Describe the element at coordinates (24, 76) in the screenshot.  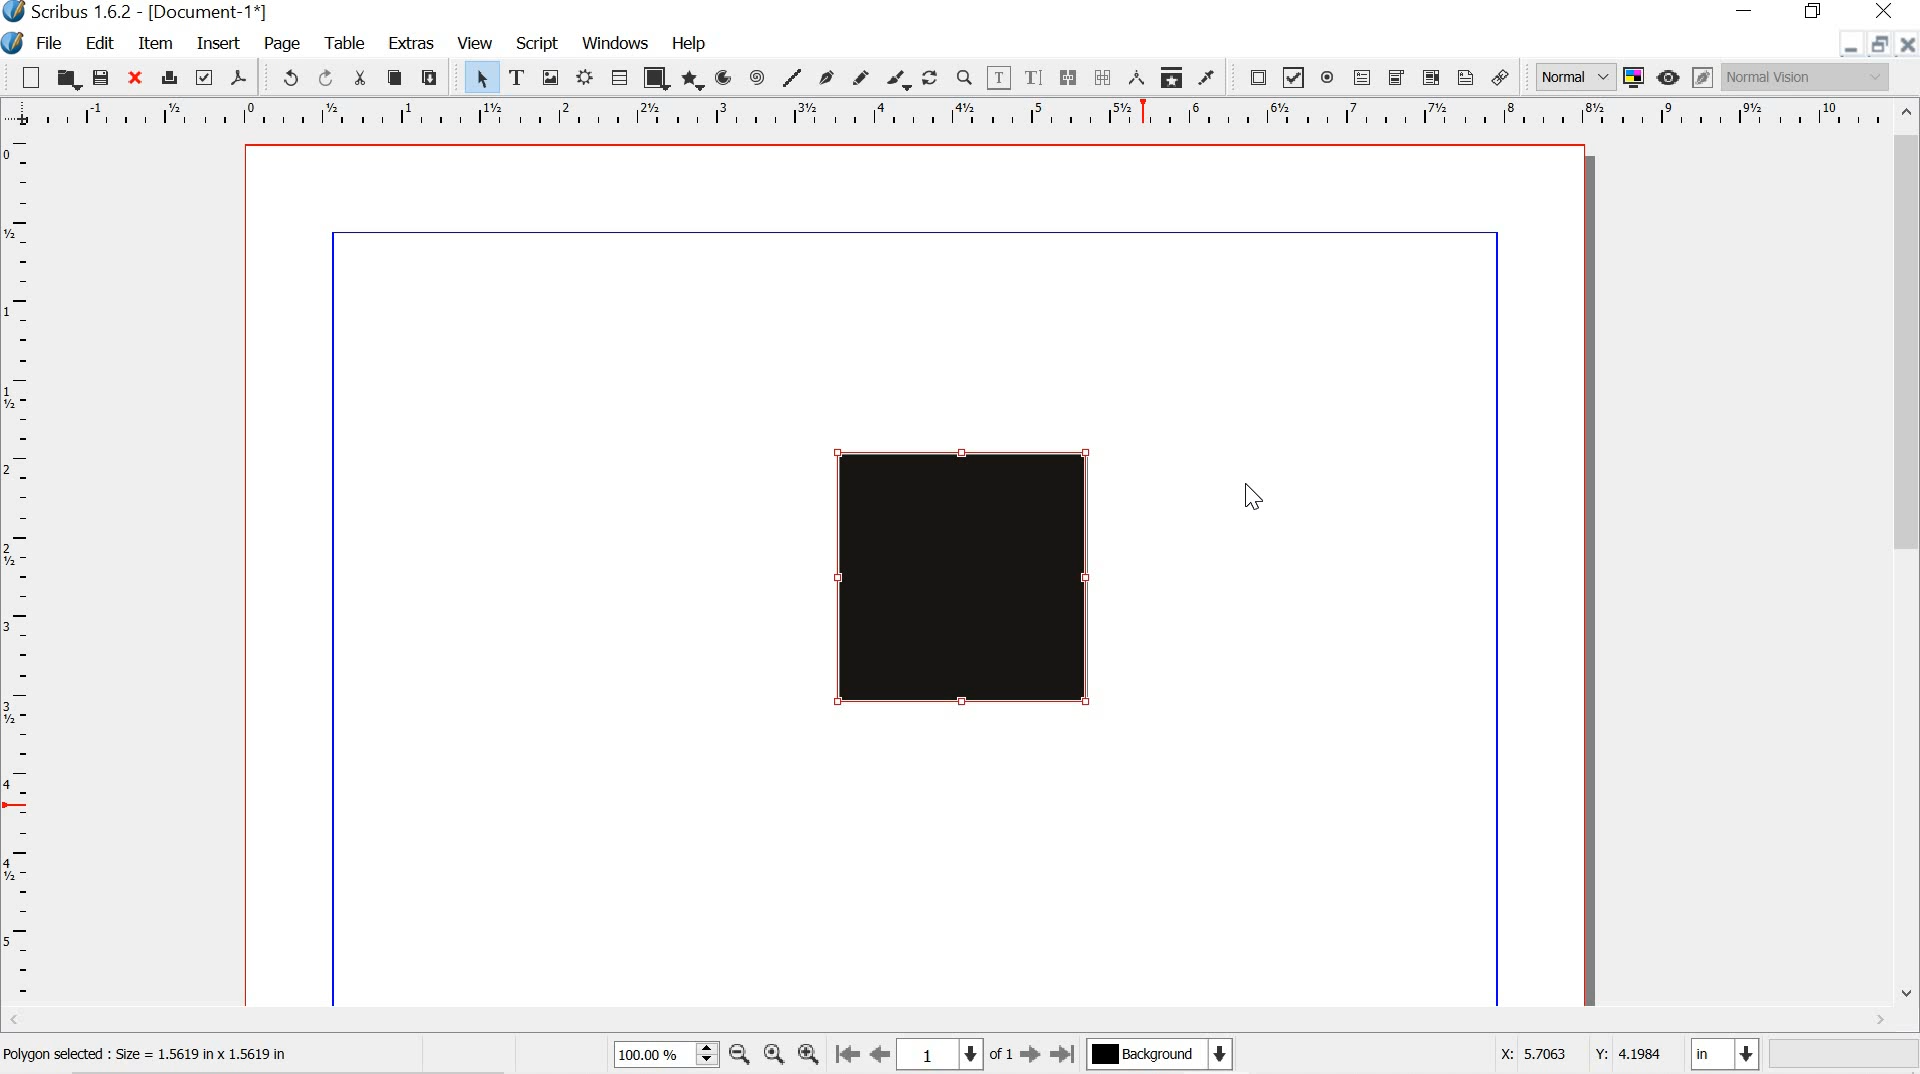
I see `new` at that location.